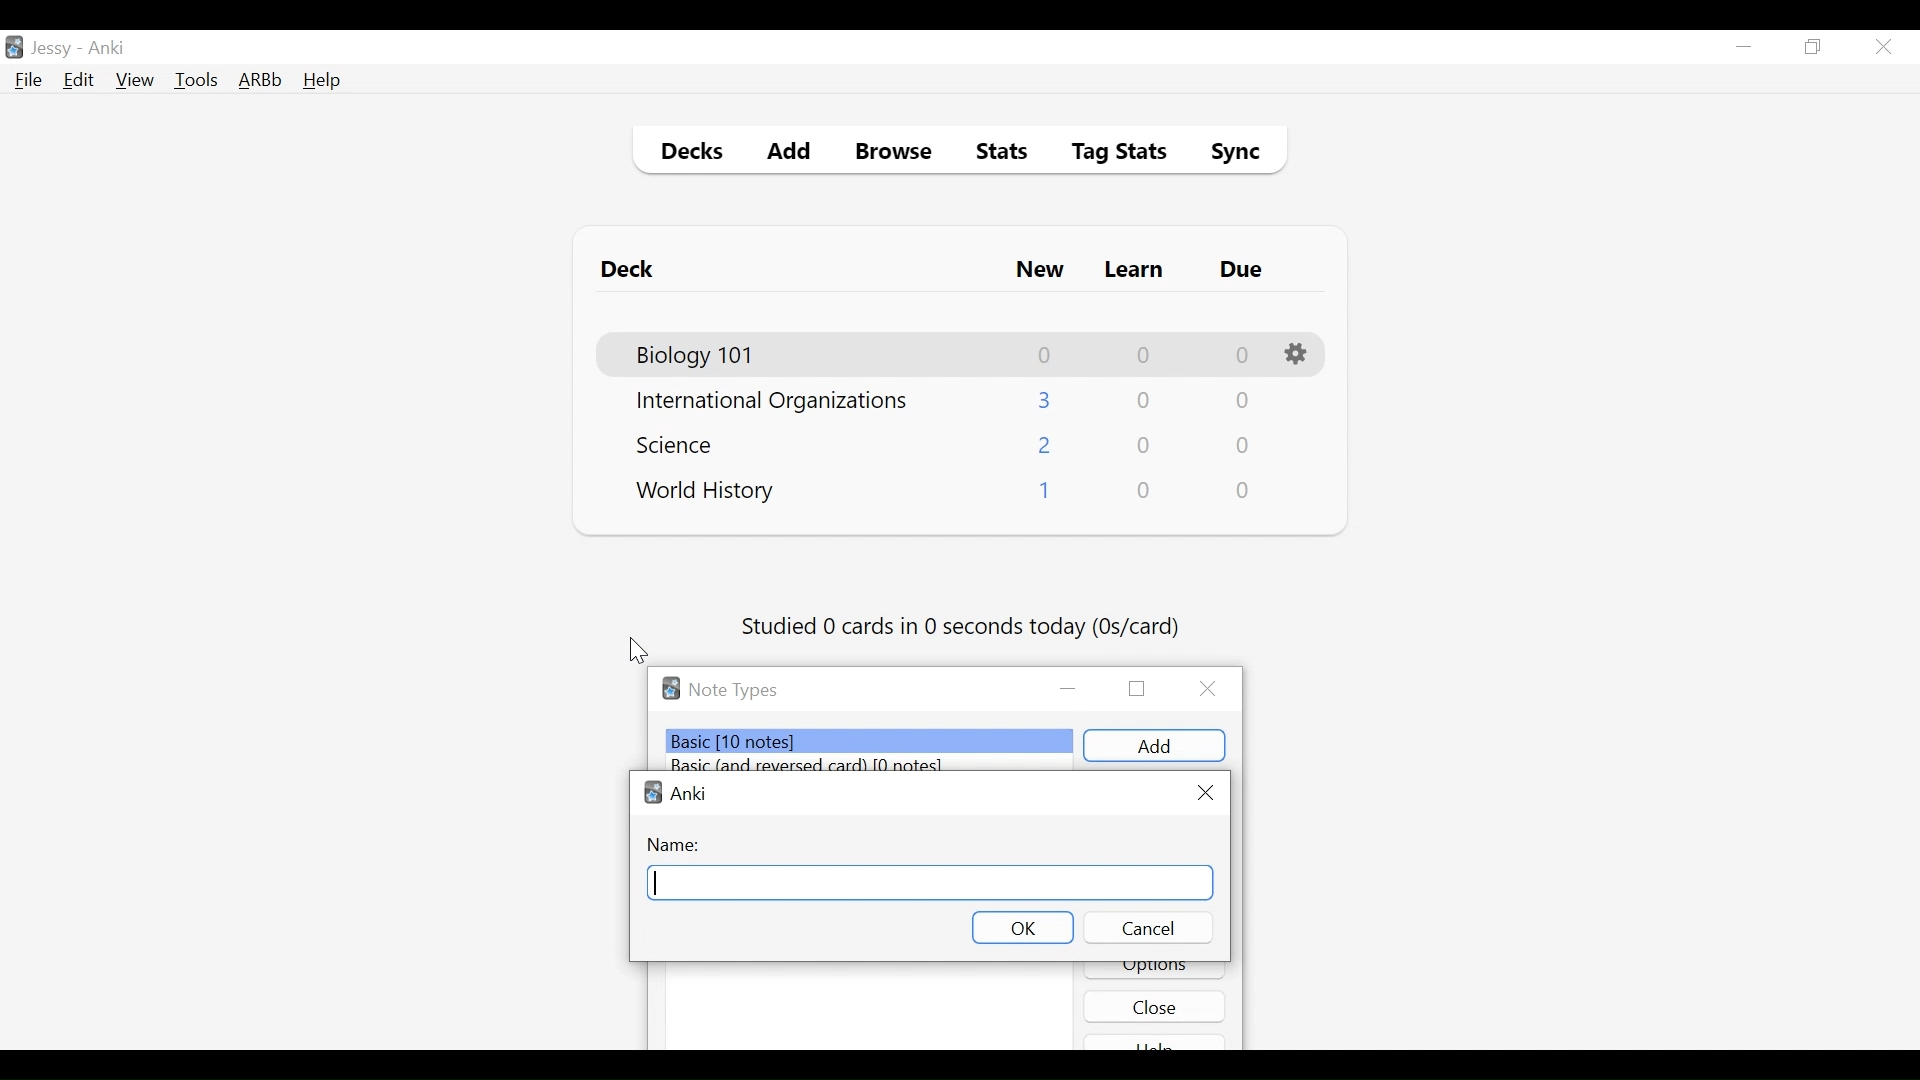 The height and width of the screenshot is (1080, 1920). I want to click on Deck Name, so click(772, 402).